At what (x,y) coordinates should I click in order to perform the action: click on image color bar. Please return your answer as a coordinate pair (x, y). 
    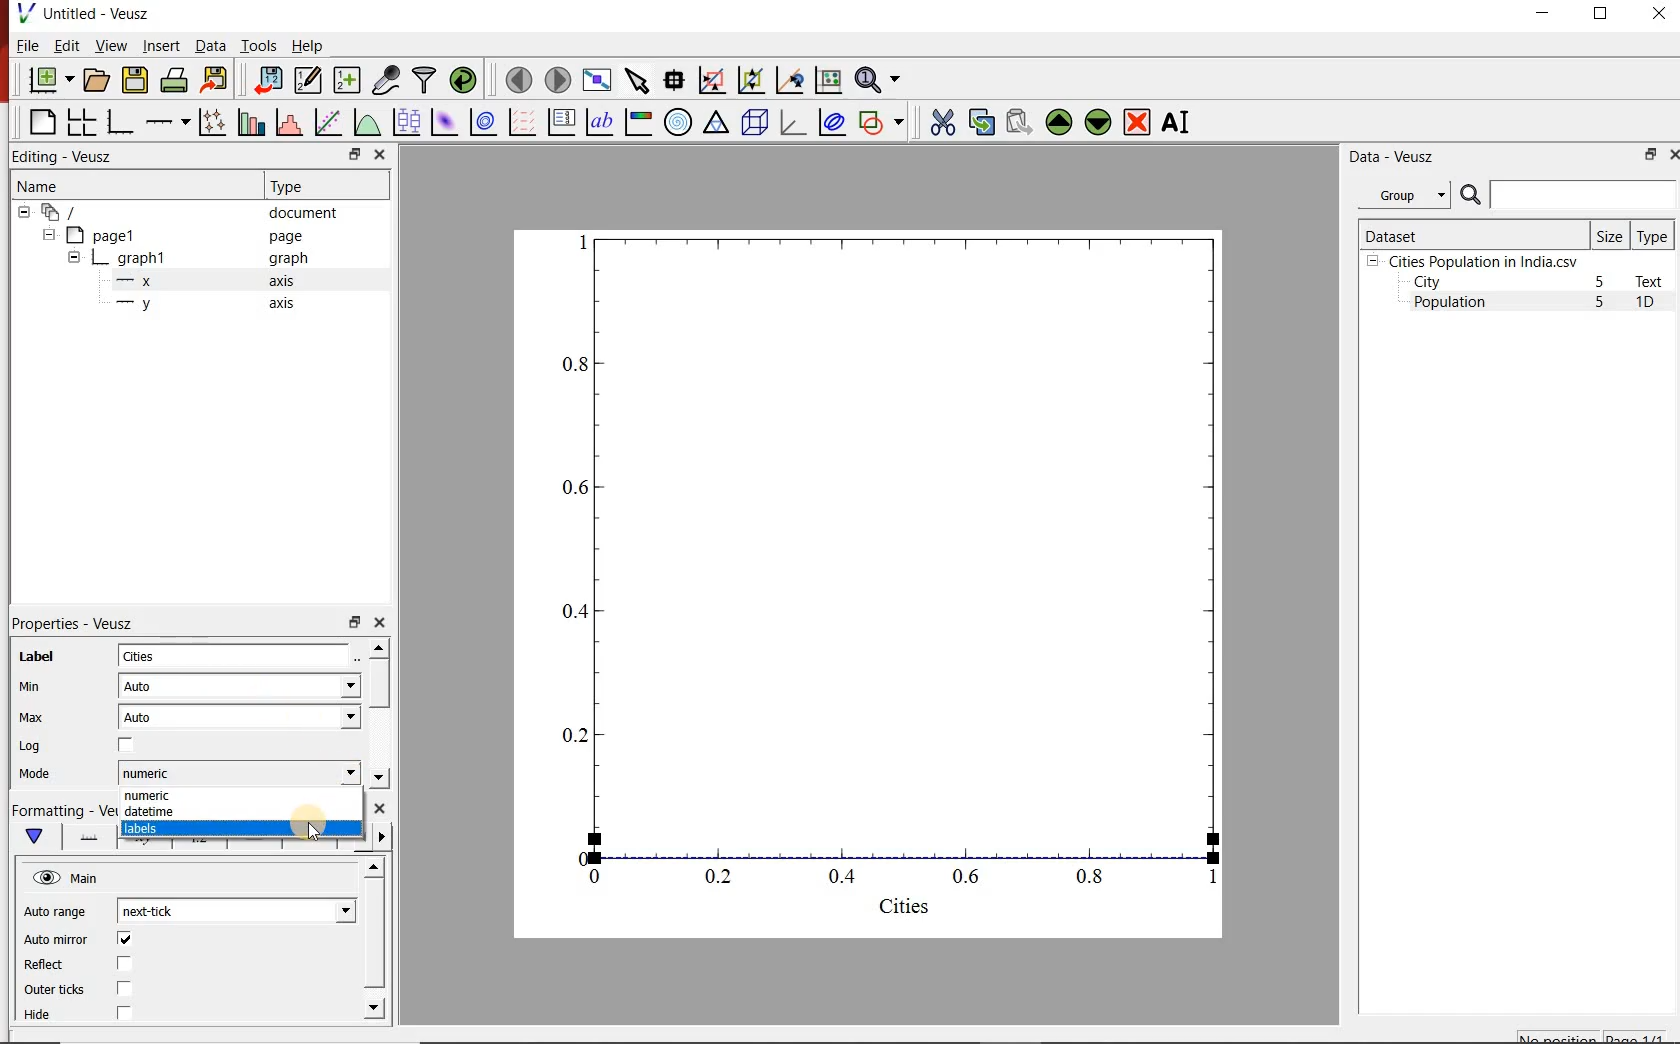
    Looking at the image, I should click on (638, 122).